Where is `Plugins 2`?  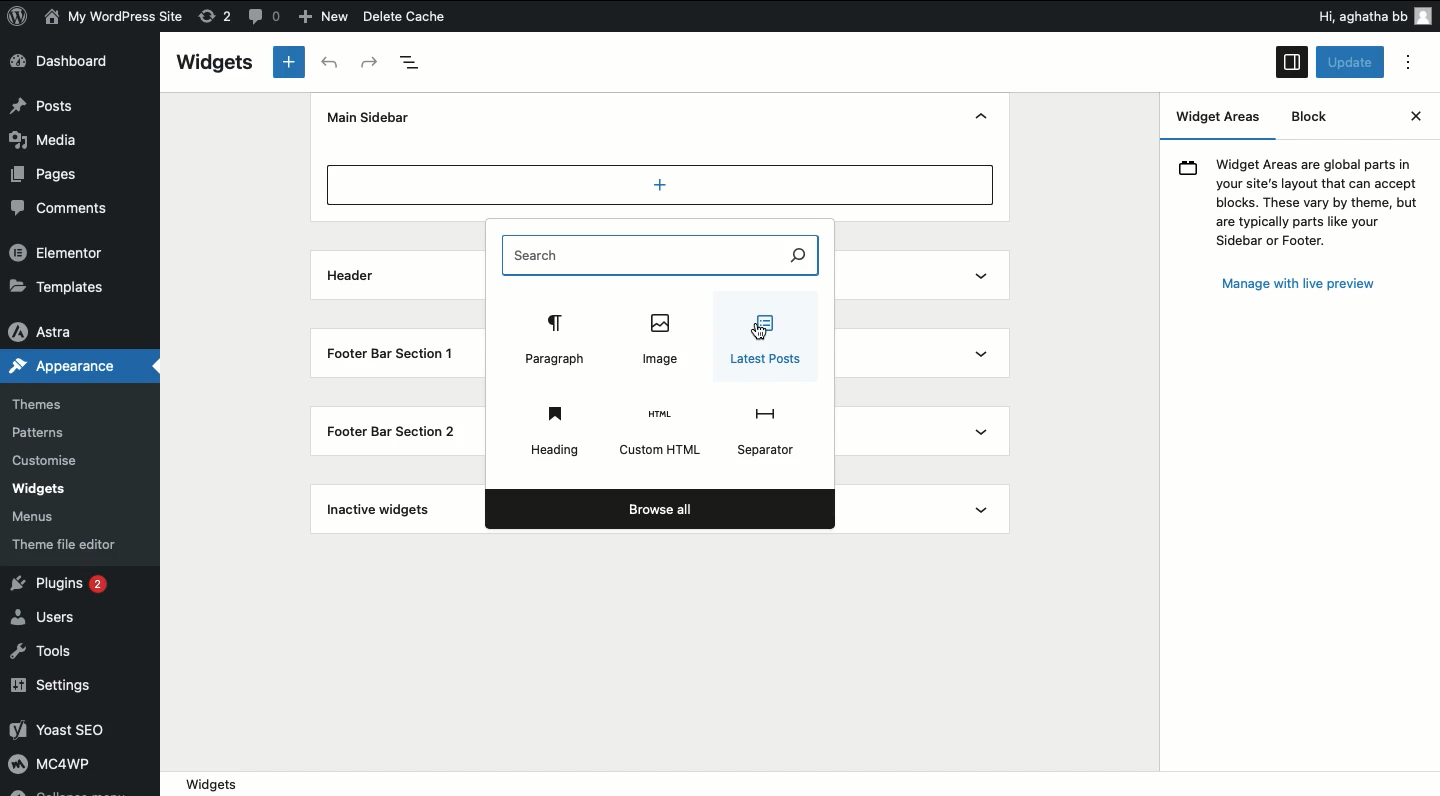
Plugins 2 is located at coordinates (60, 581).